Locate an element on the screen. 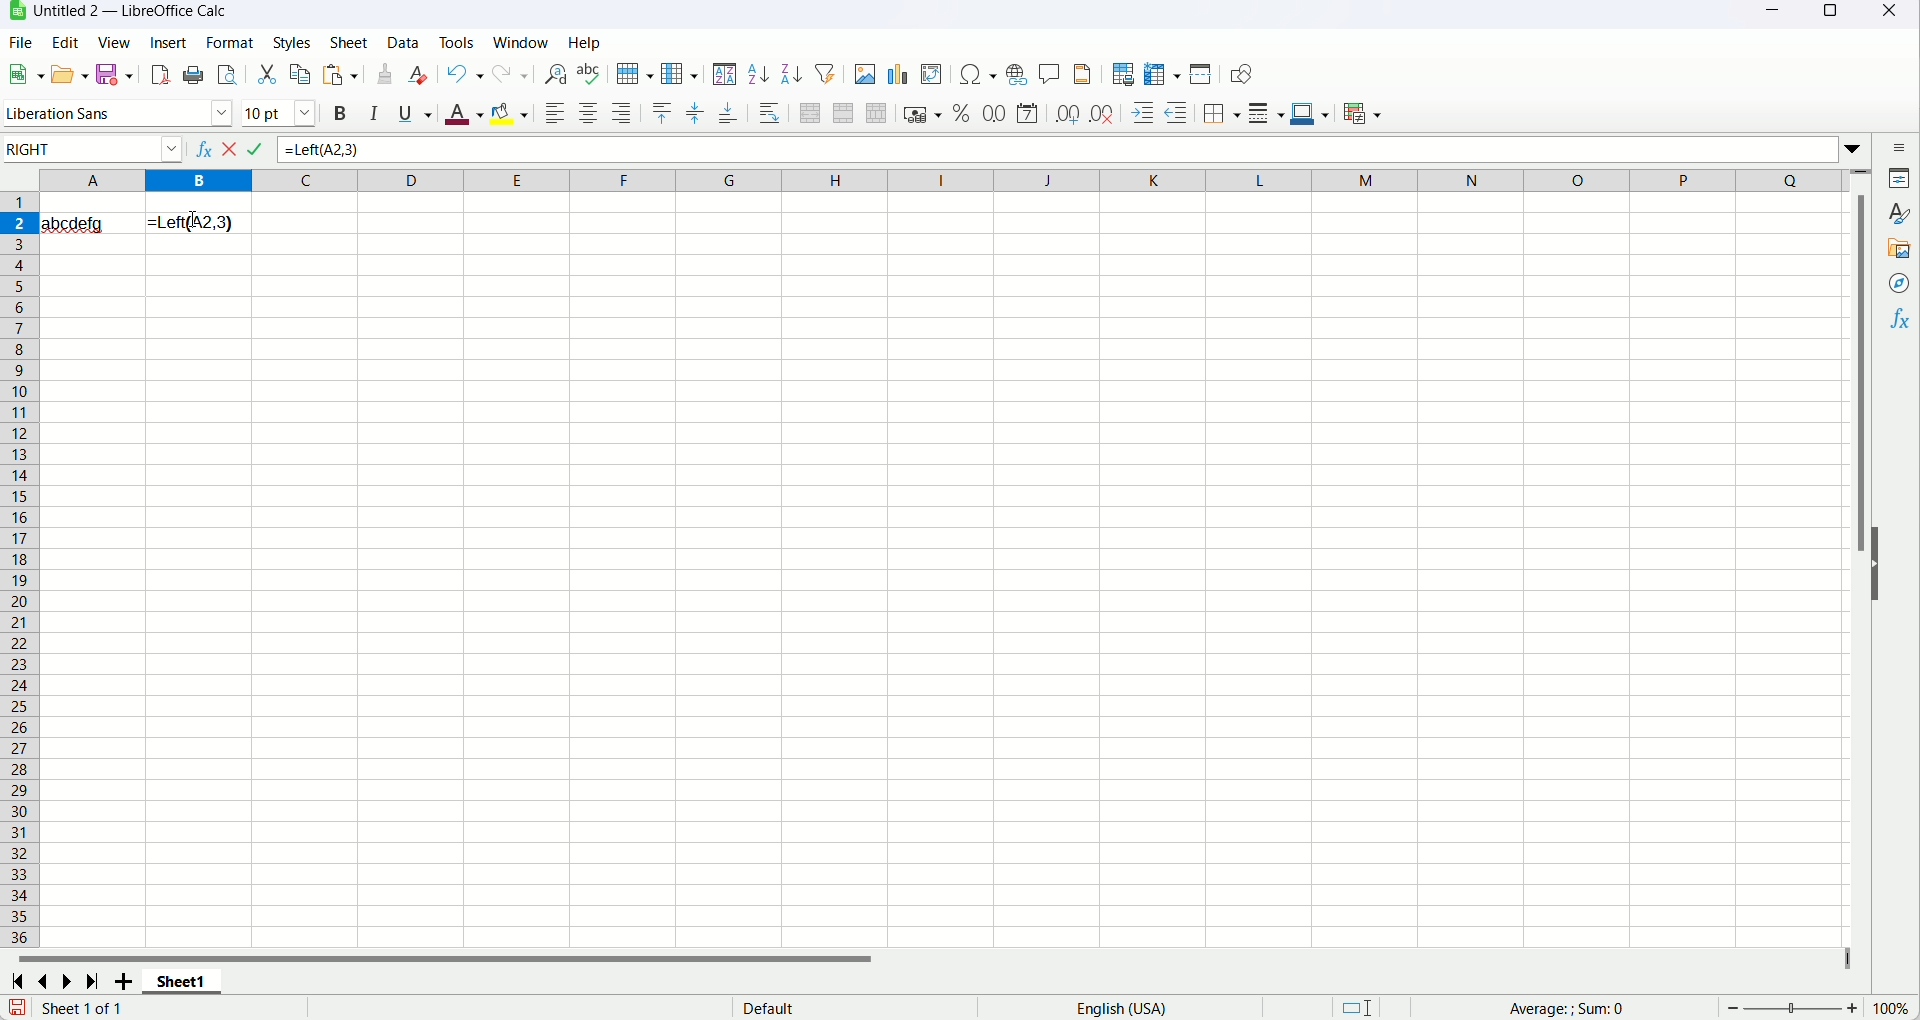 The width and height of the screenshot is (1920, 1020). styles is located at coordinates (293, 43).